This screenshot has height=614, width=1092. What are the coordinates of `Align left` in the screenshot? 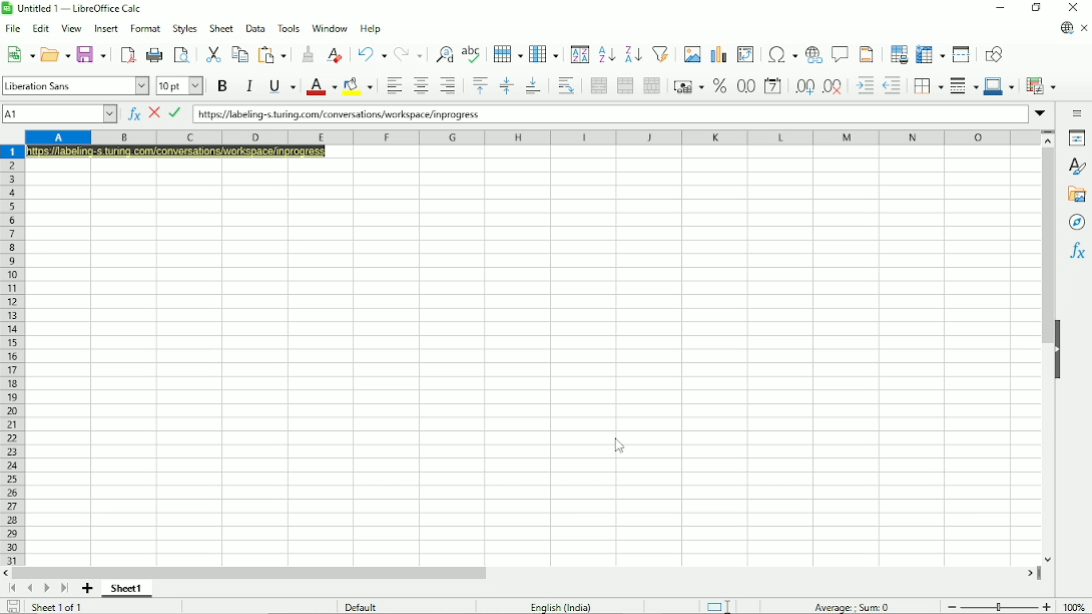 It's located at (394, 86).